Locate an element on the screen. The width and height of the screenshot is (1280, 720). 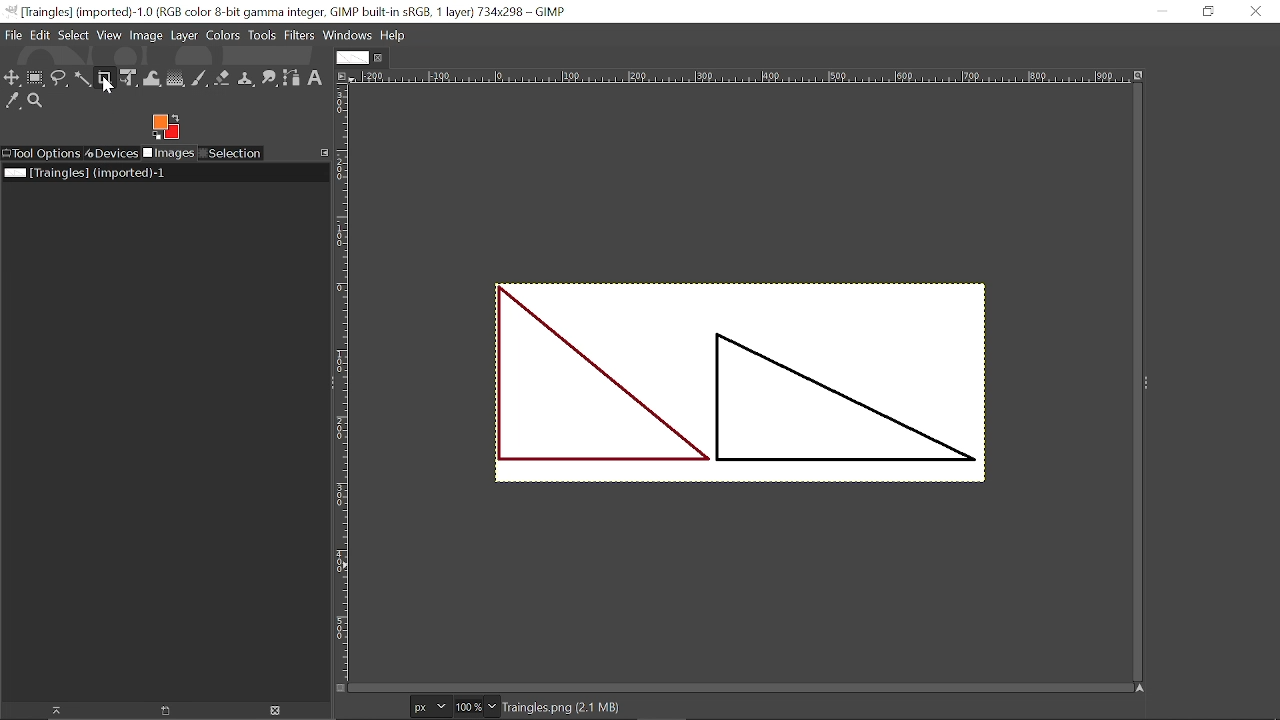
Paintbrush tool is located at coordinates (199, 79).